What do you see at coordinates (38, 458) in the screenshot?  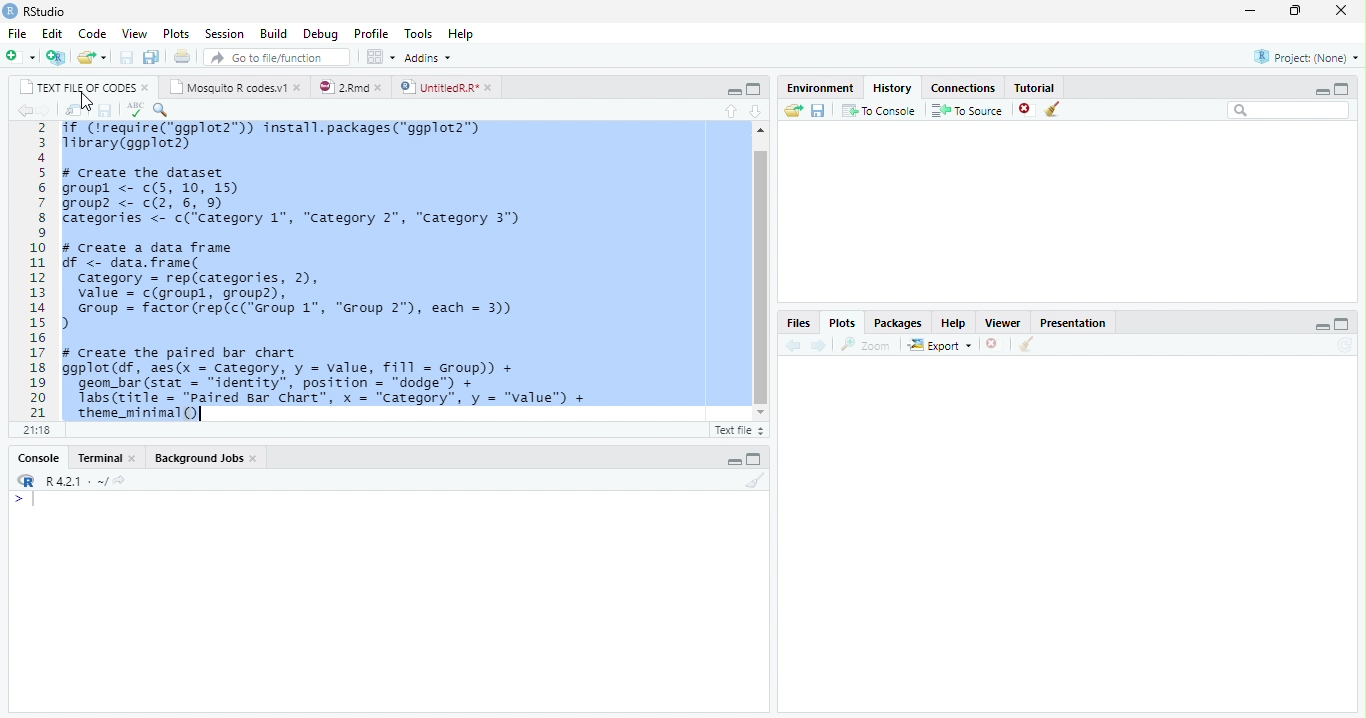 I see `console` at bounding box center [38, 458].